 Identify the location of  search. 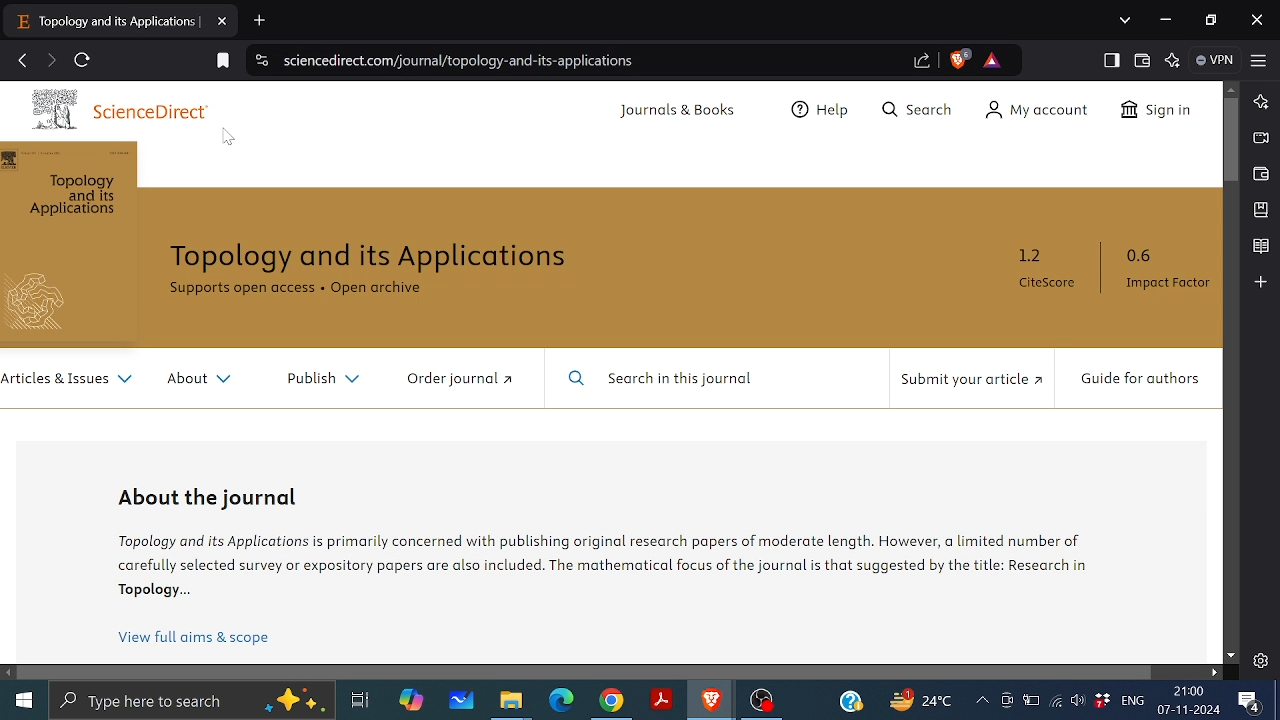
(914, 107).